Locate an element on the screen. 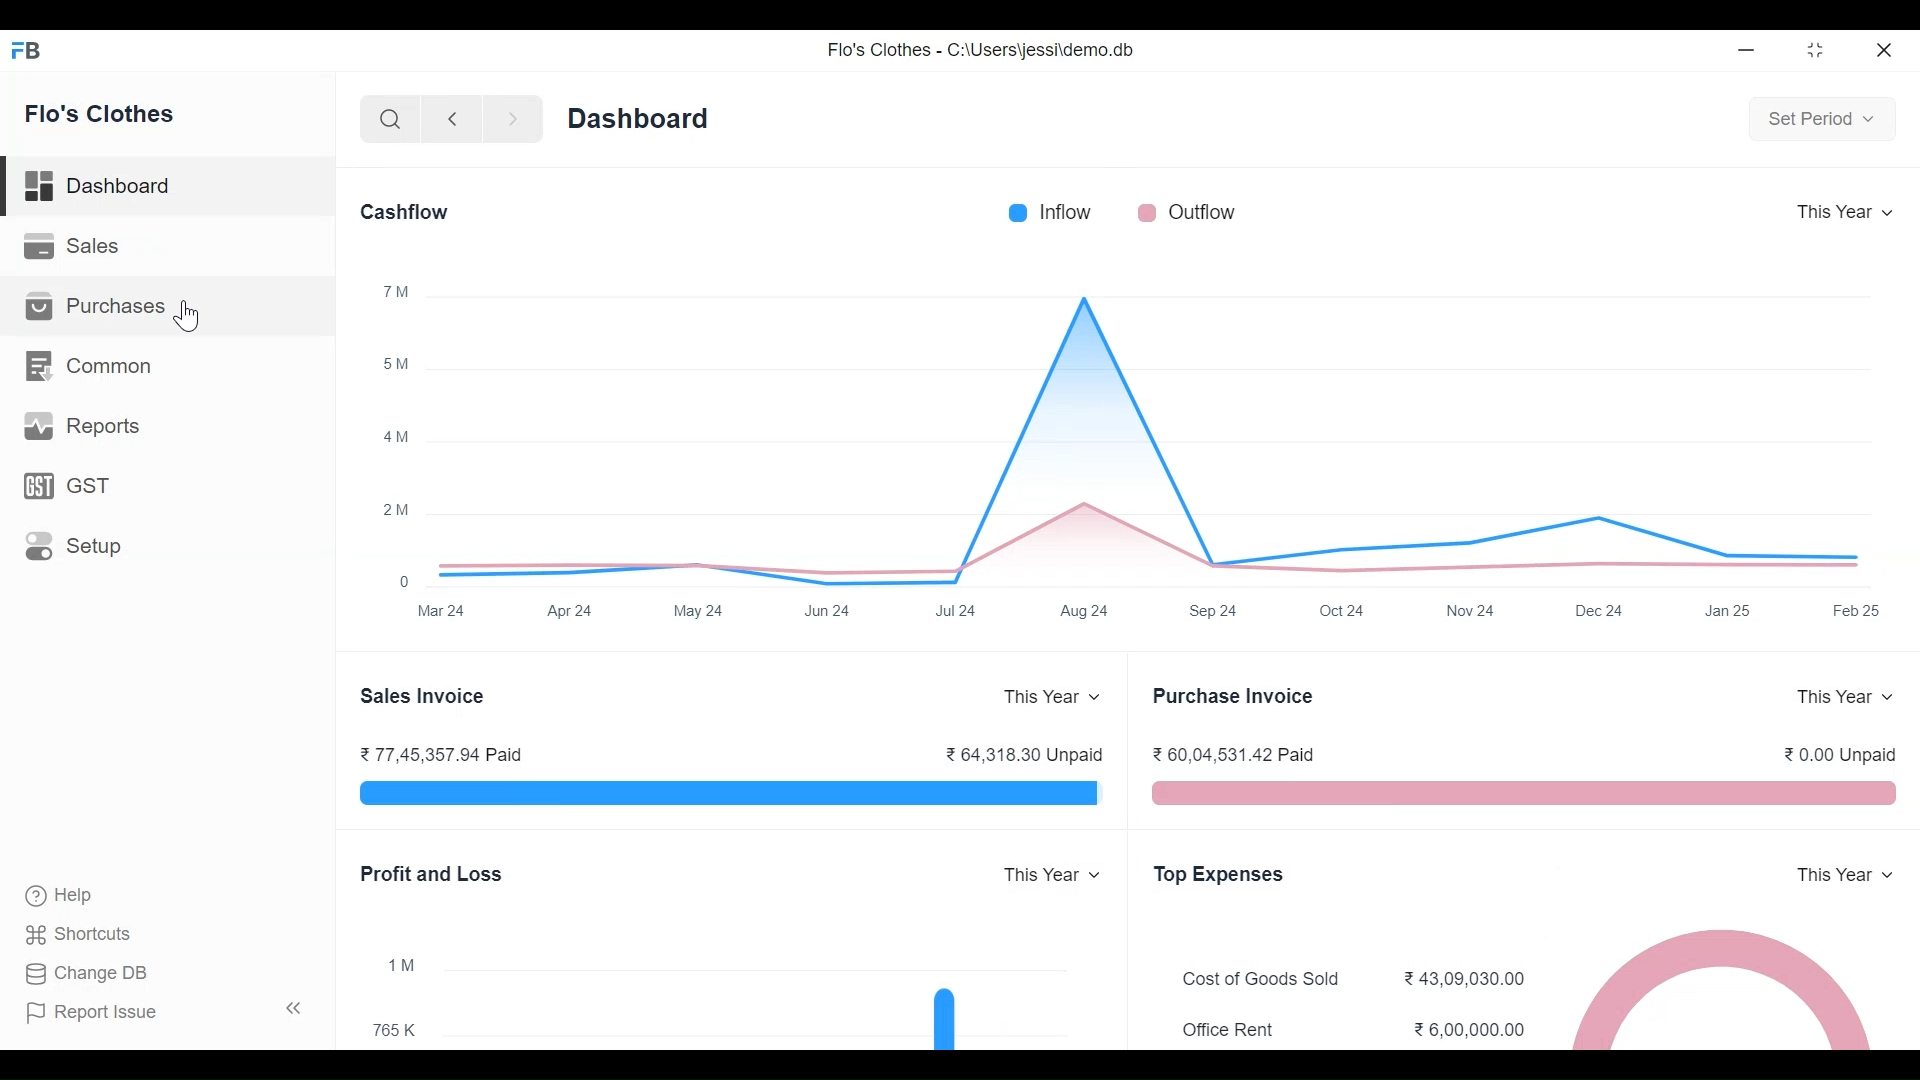 This screenshot has width=1920, height=1080. 6,00,000.00 is located at coordinates (1470, 1030).